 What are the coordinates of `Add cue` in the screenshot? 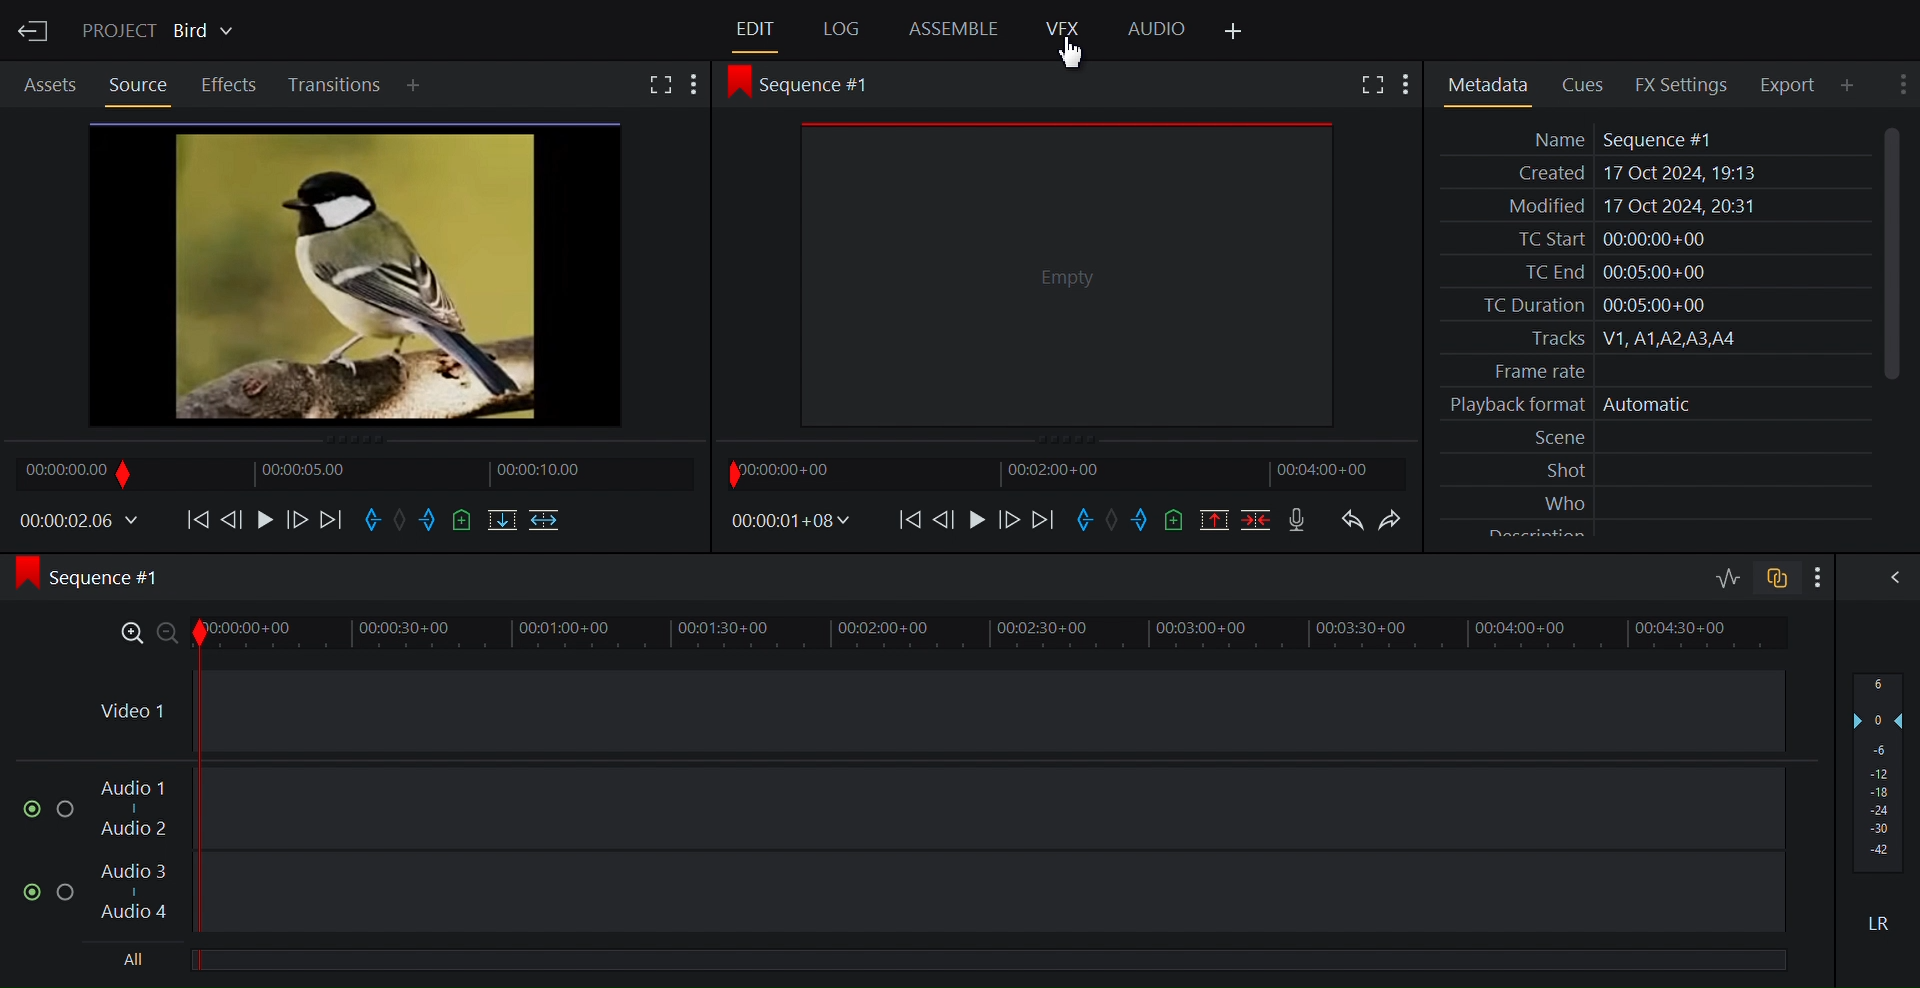 It's located at (460, 522).